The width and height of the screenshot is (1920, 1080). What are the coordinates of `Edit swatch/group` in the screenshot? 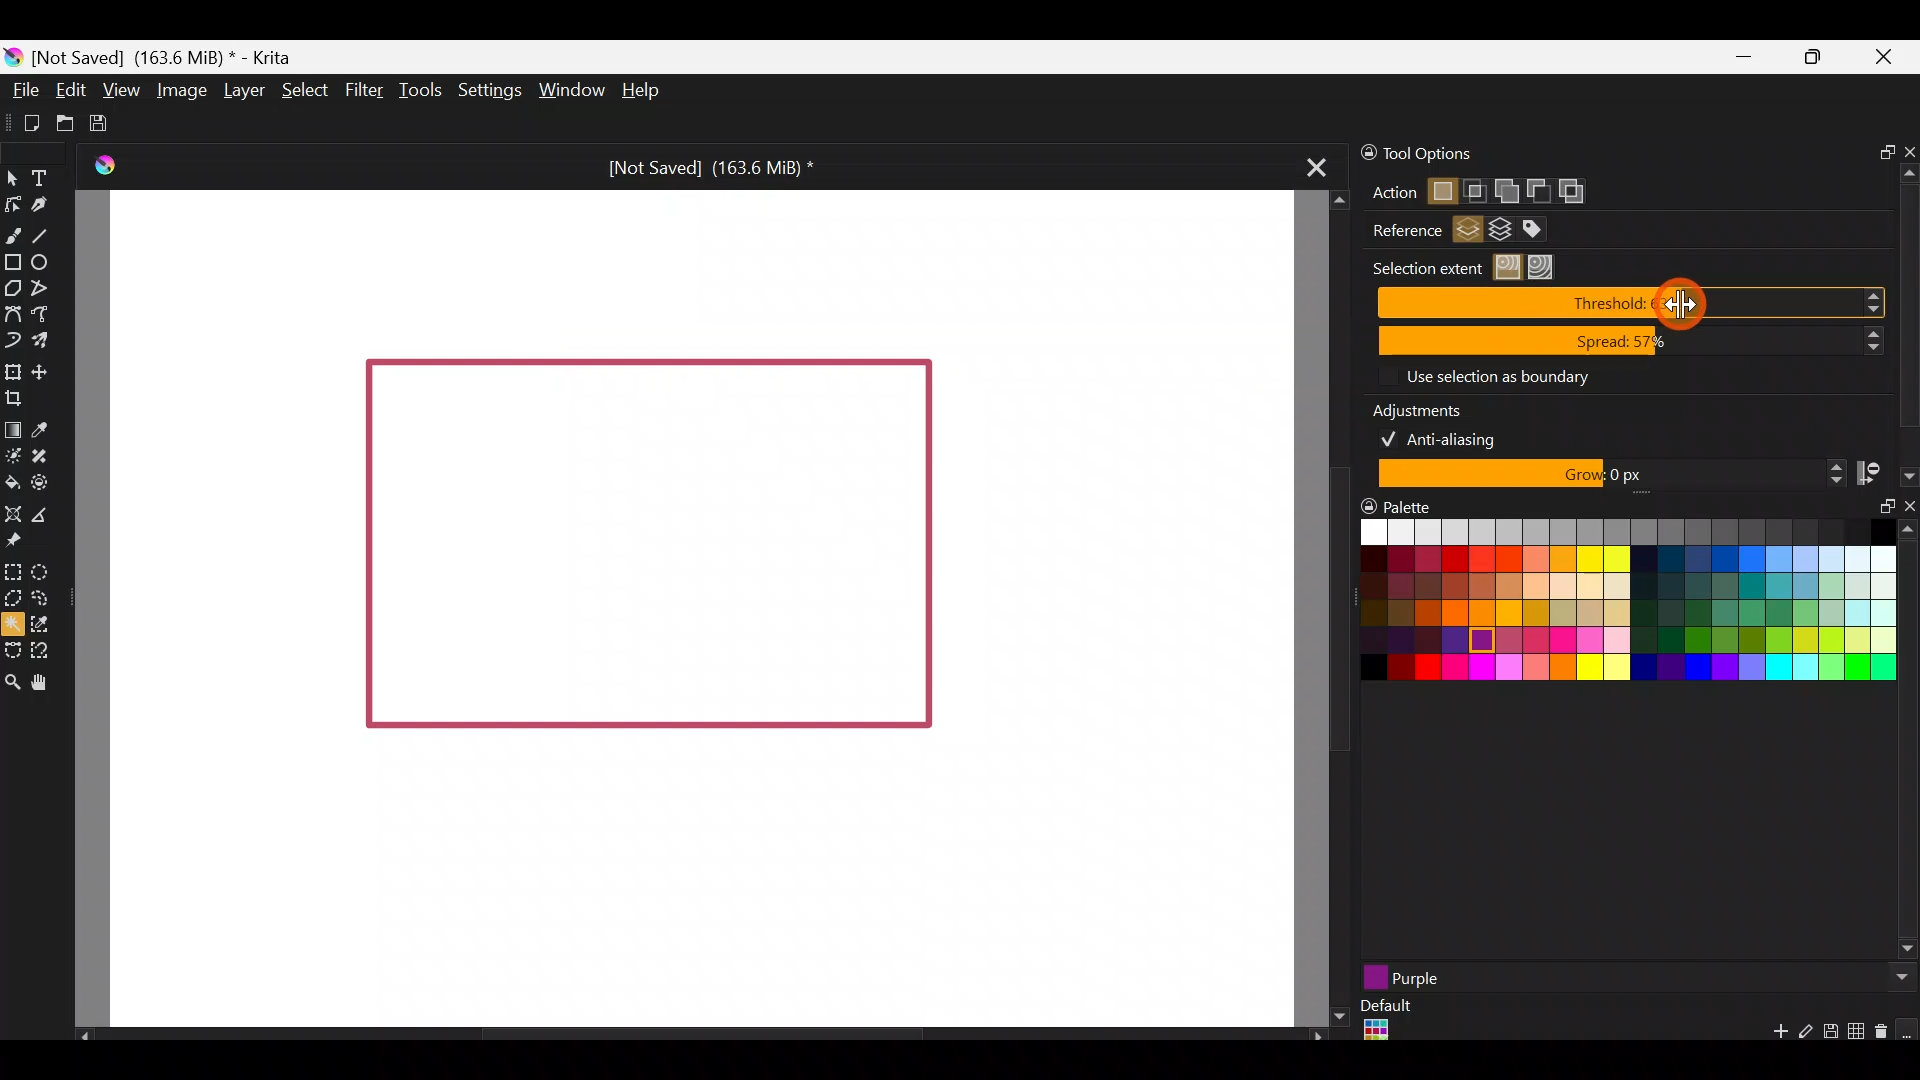 It's located at (1806, 1037).